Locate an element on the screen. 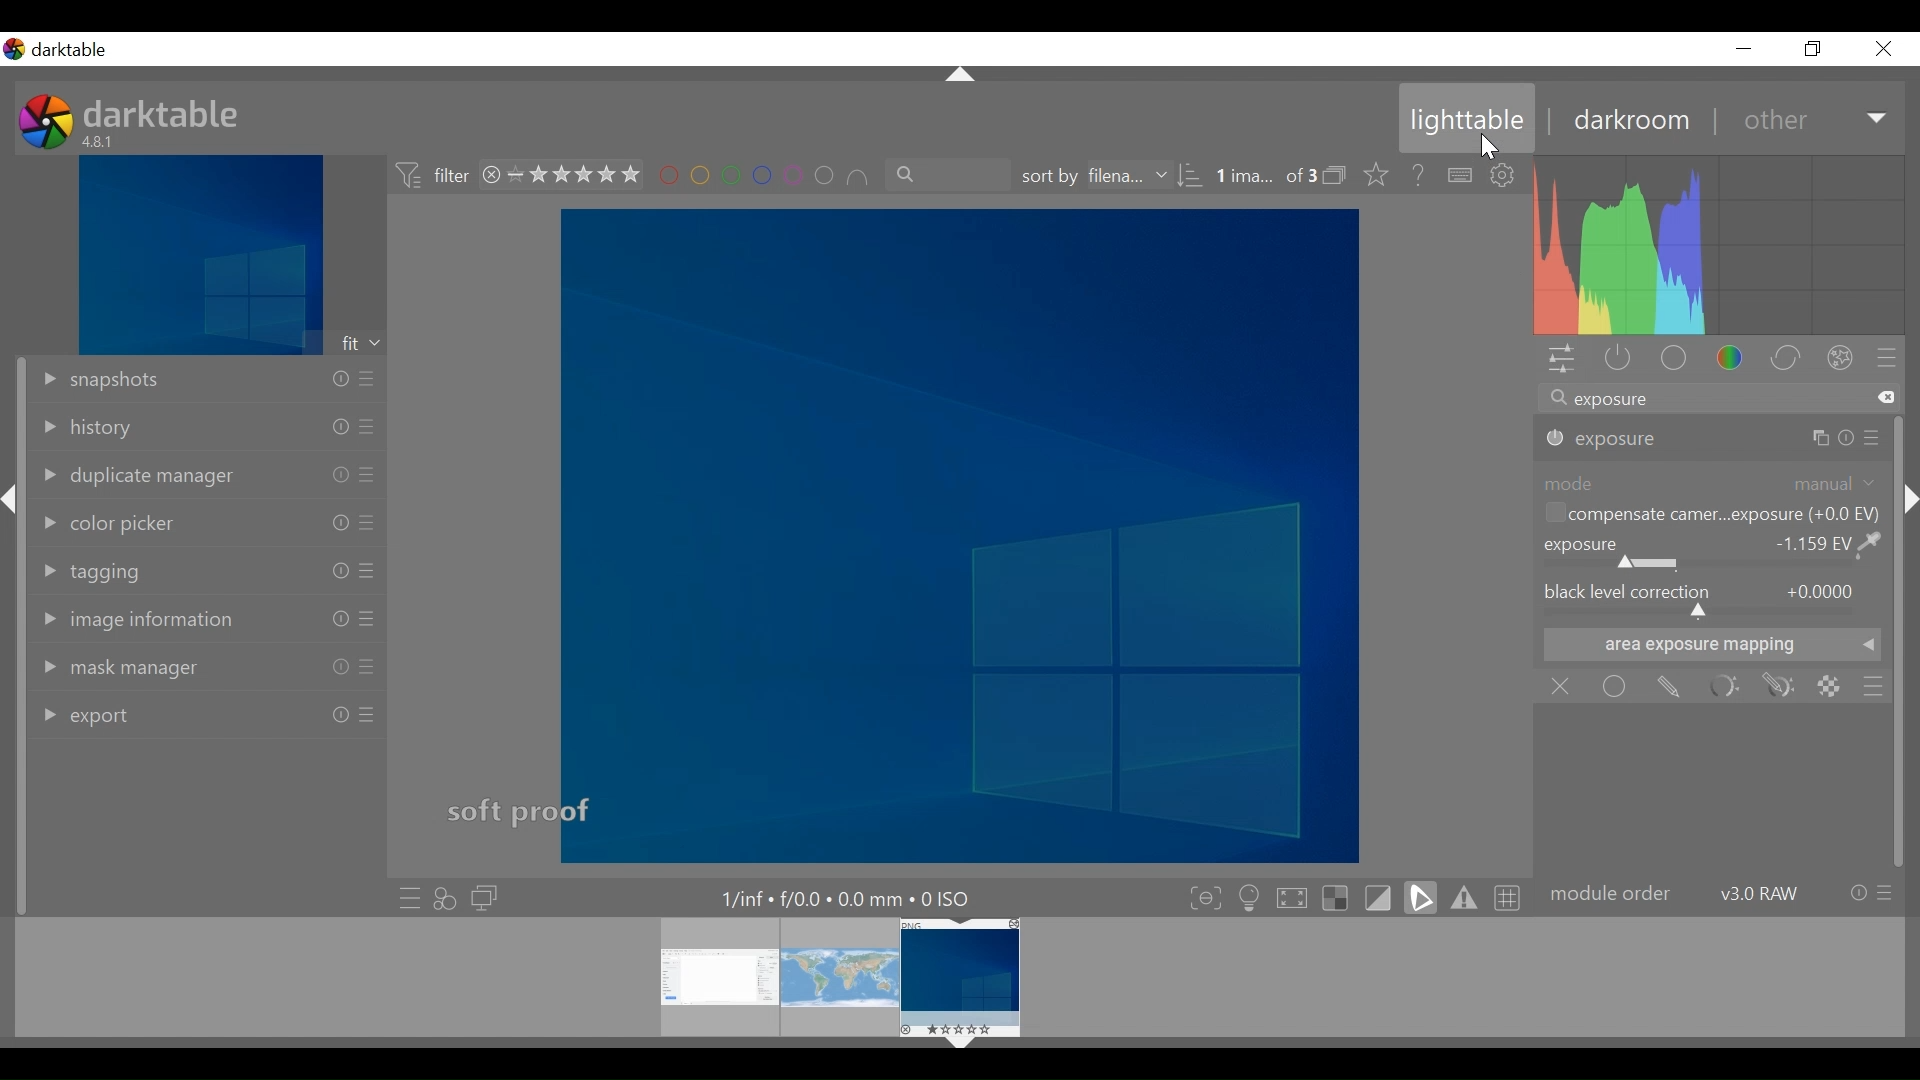  duplicate manager is located at coordinates (134, 477).